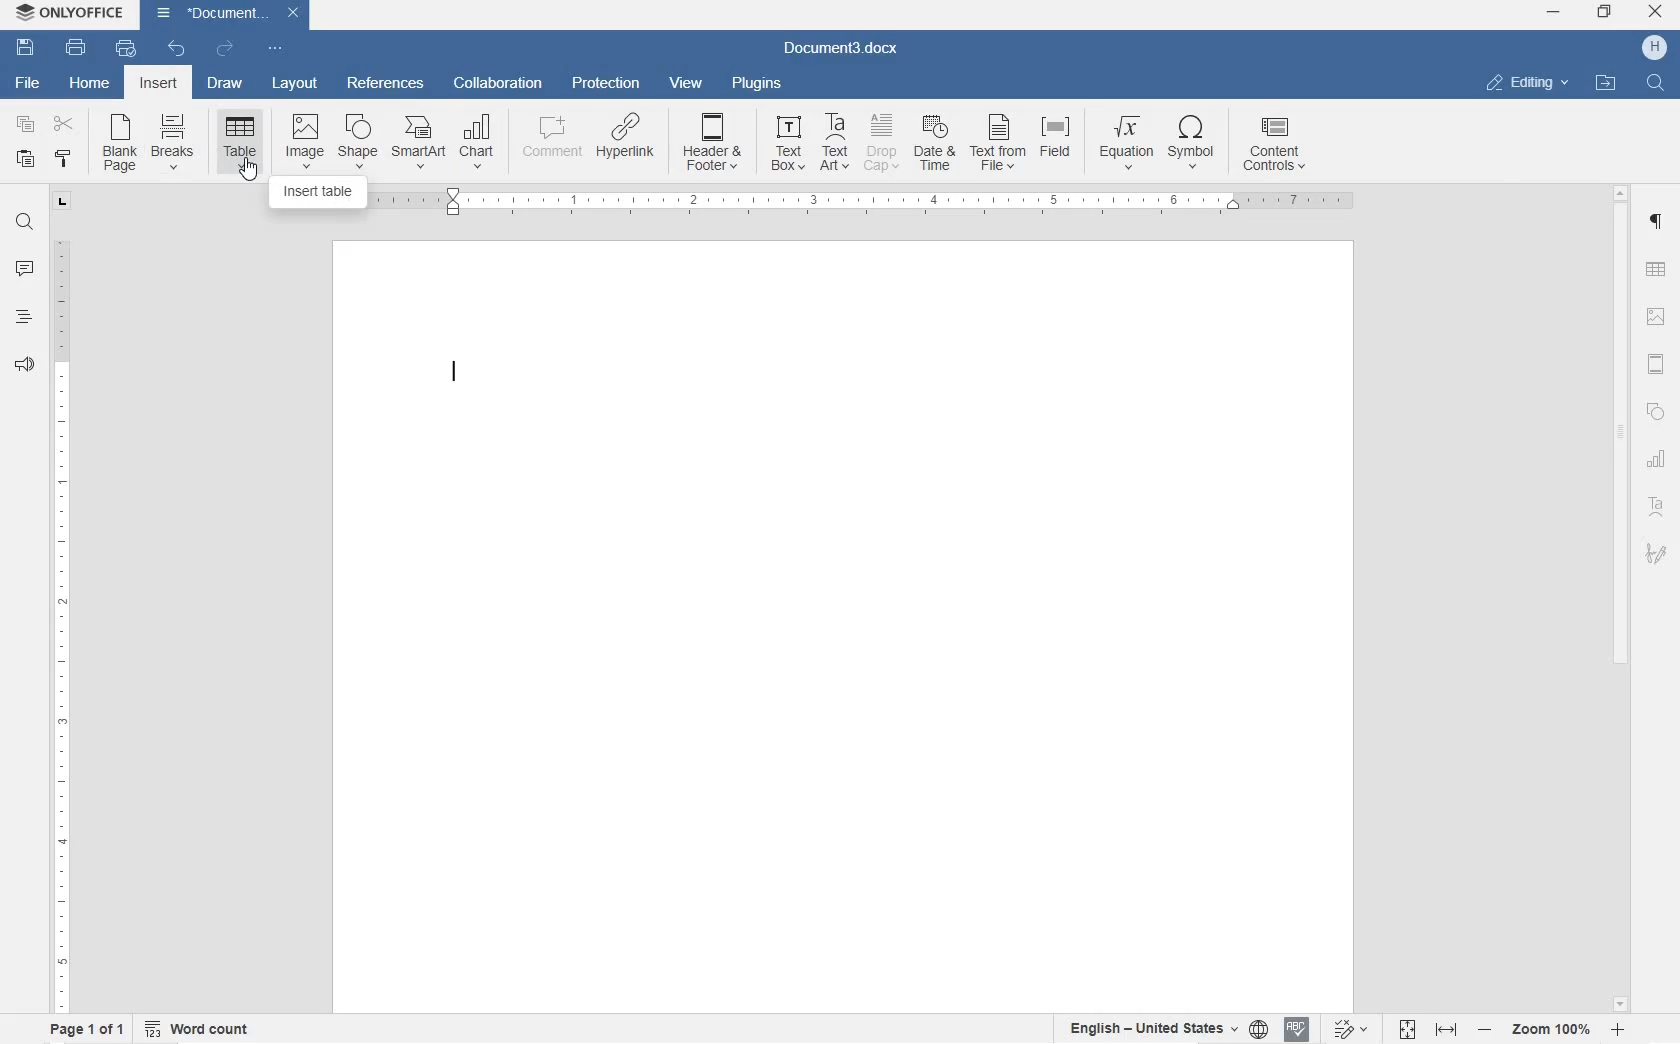 The height and width of the screenshot is (1044, 1680). Describe the element at coordinates (1659, 224) in the screenshot. I see `PARAGRAPH SETTINGS` at that location.